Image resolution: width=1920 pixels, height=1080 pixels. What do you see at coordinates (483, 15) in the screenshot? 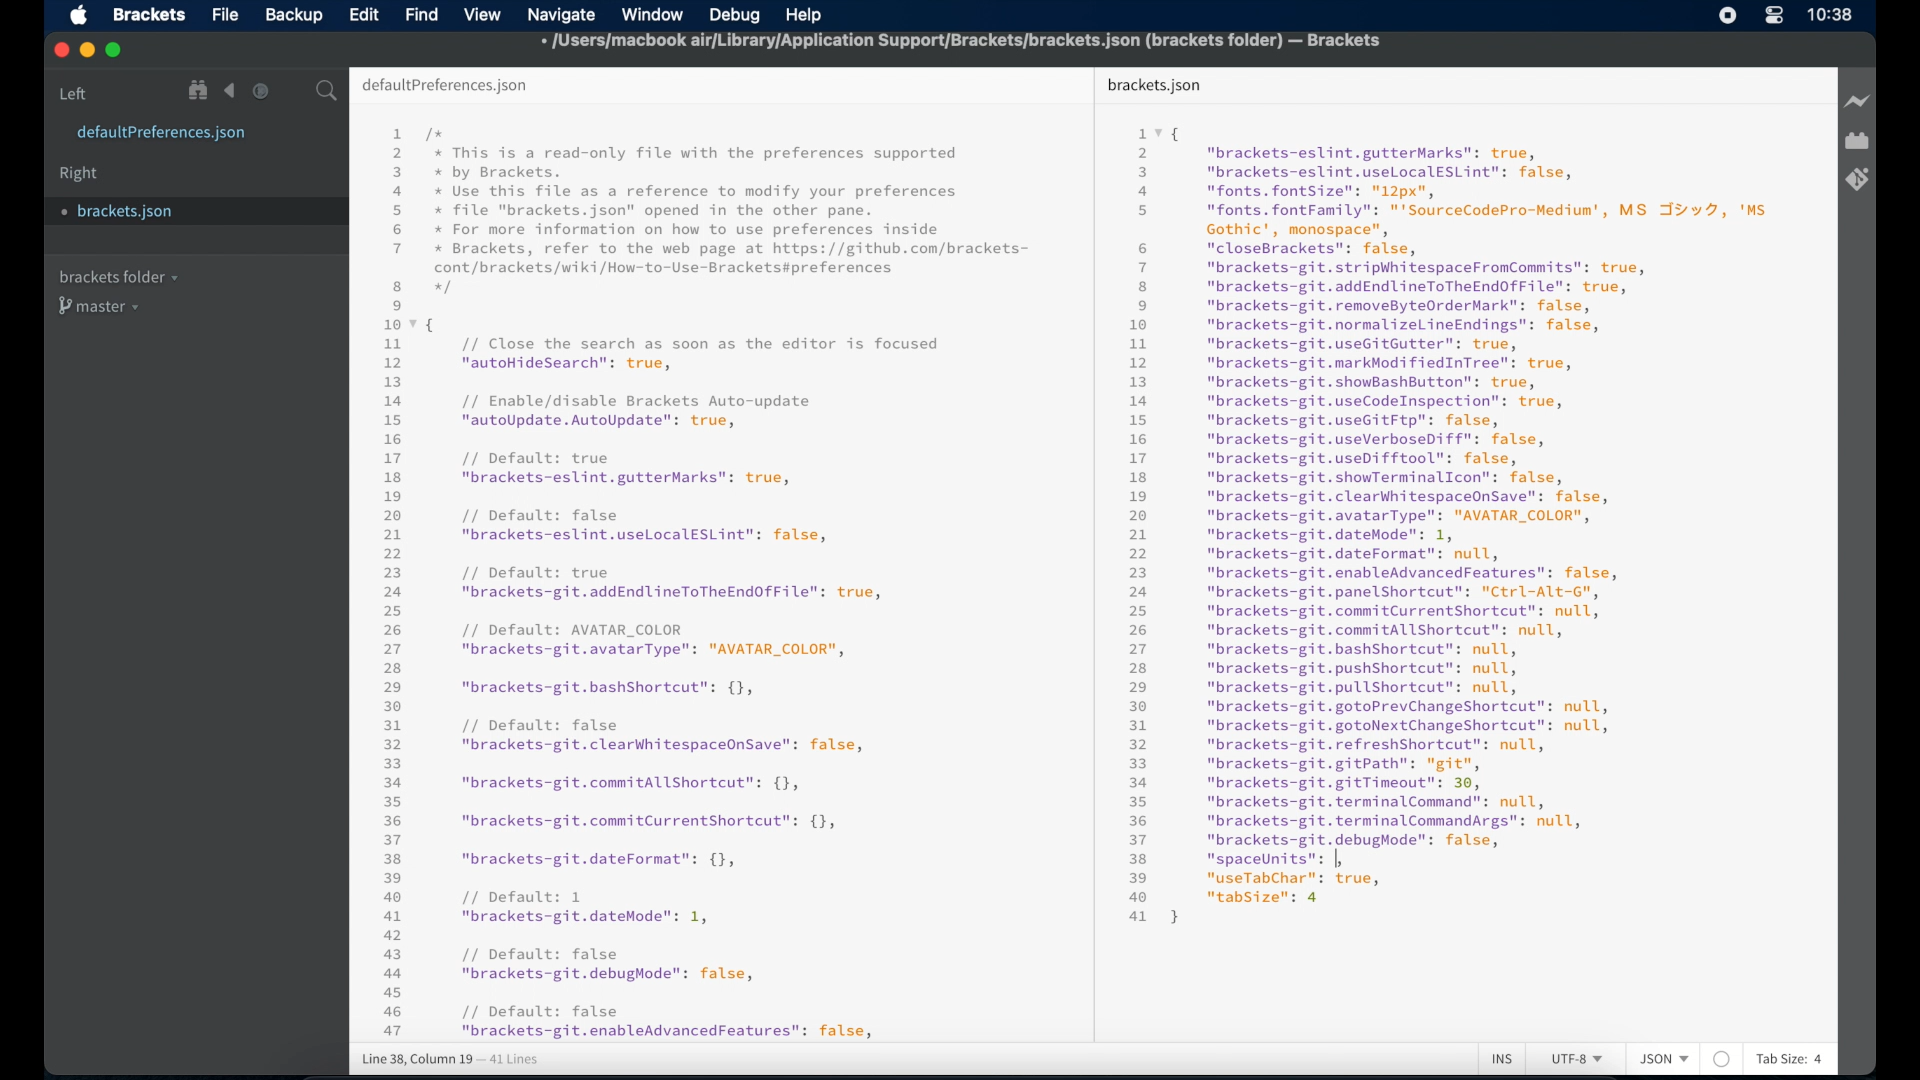
I see `view` at bounding box center [483, 15].